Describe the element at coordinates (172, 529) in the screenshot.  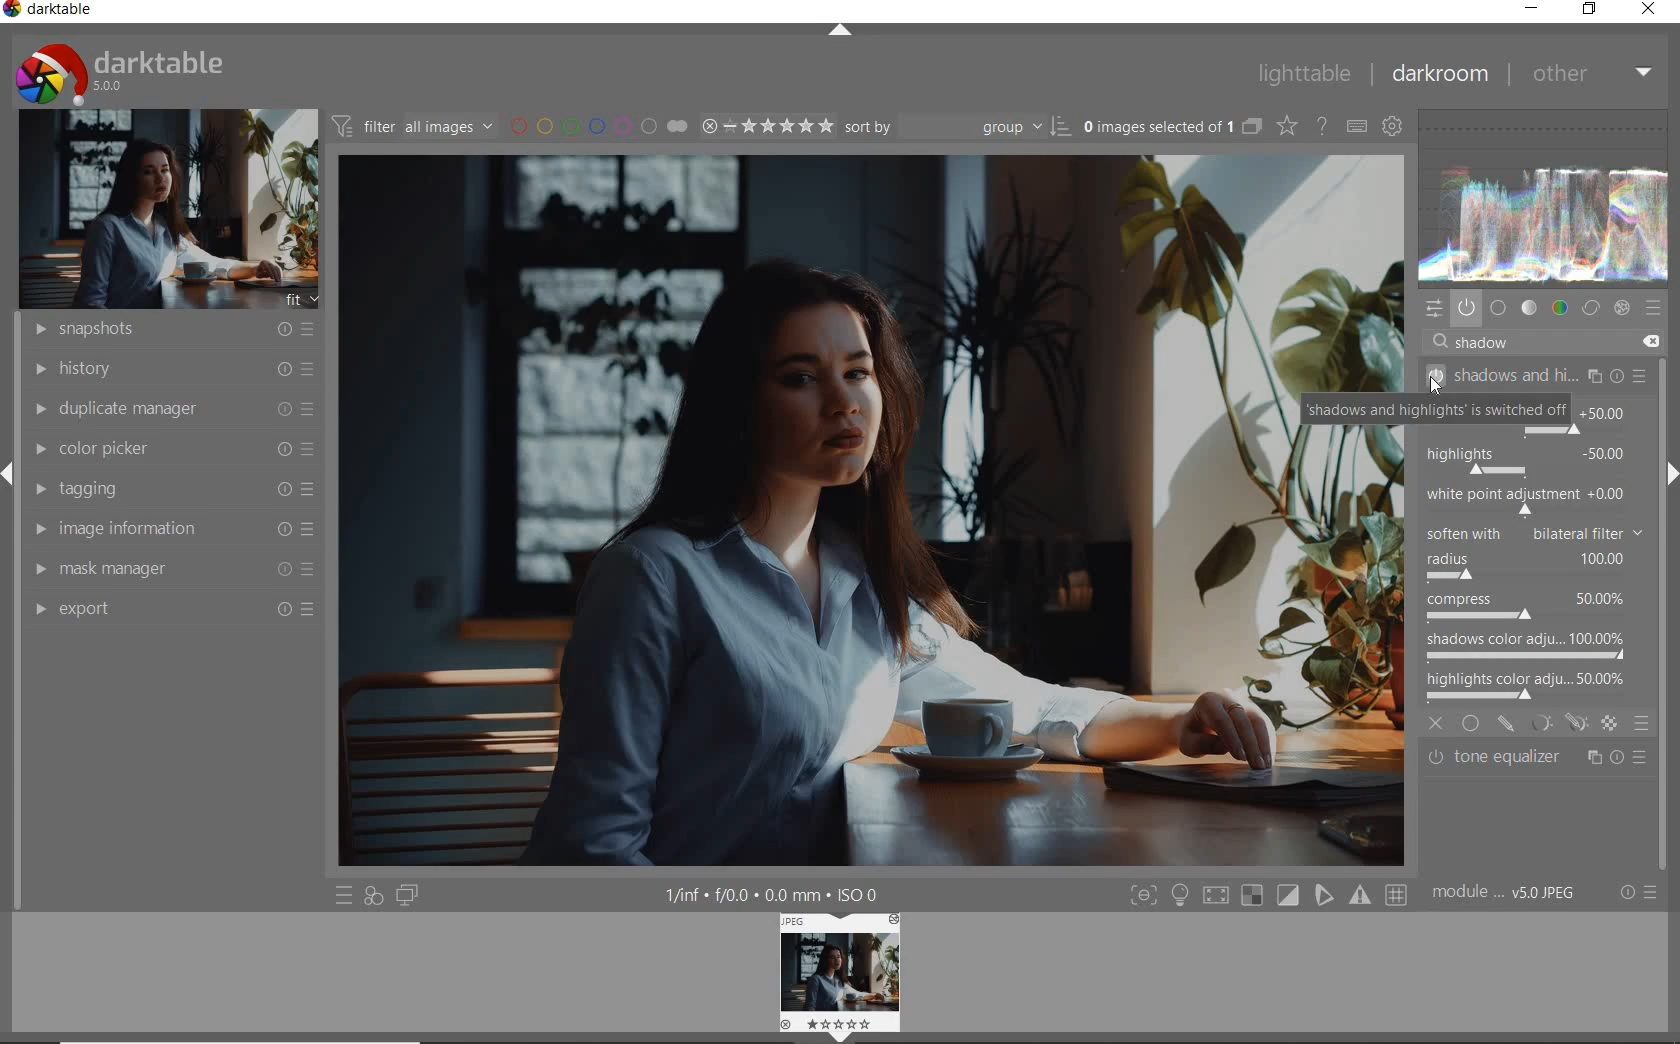
I see `image information` at that location.